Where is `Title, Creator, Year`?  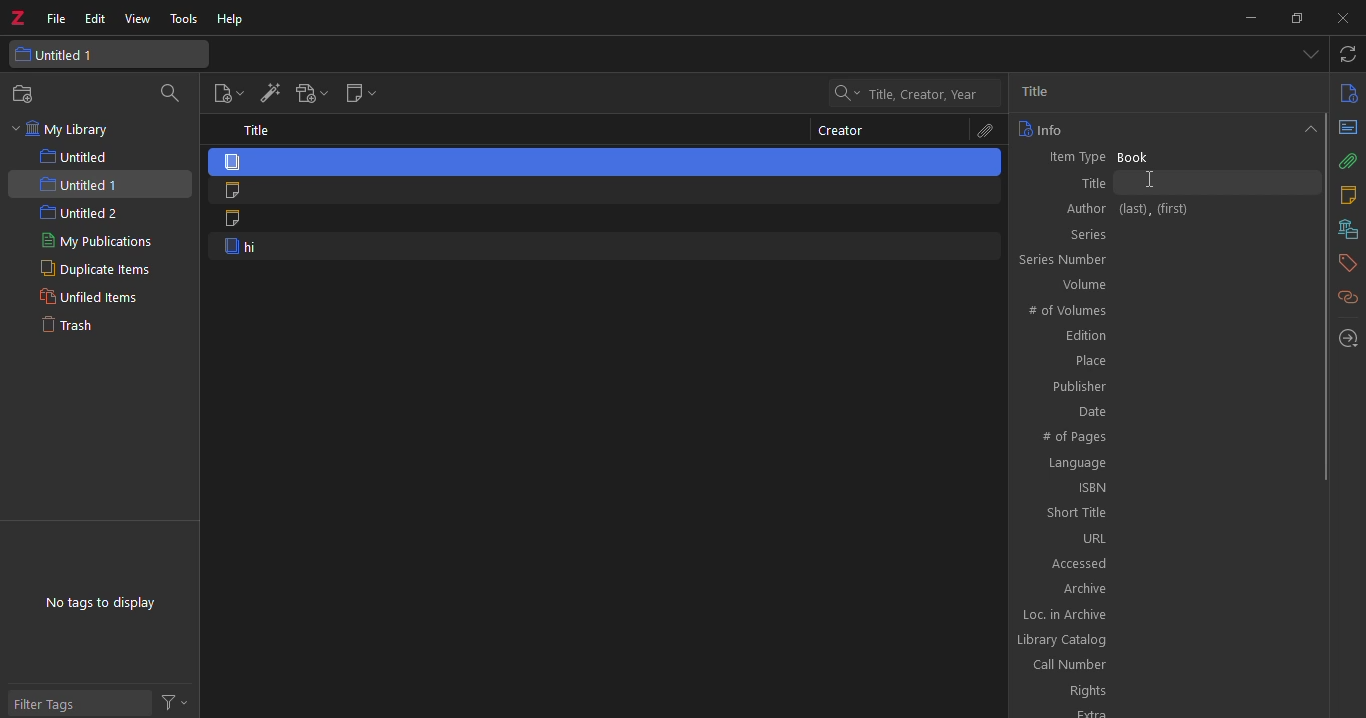 Title, Creator, Year is located at coordinates (923, 95).